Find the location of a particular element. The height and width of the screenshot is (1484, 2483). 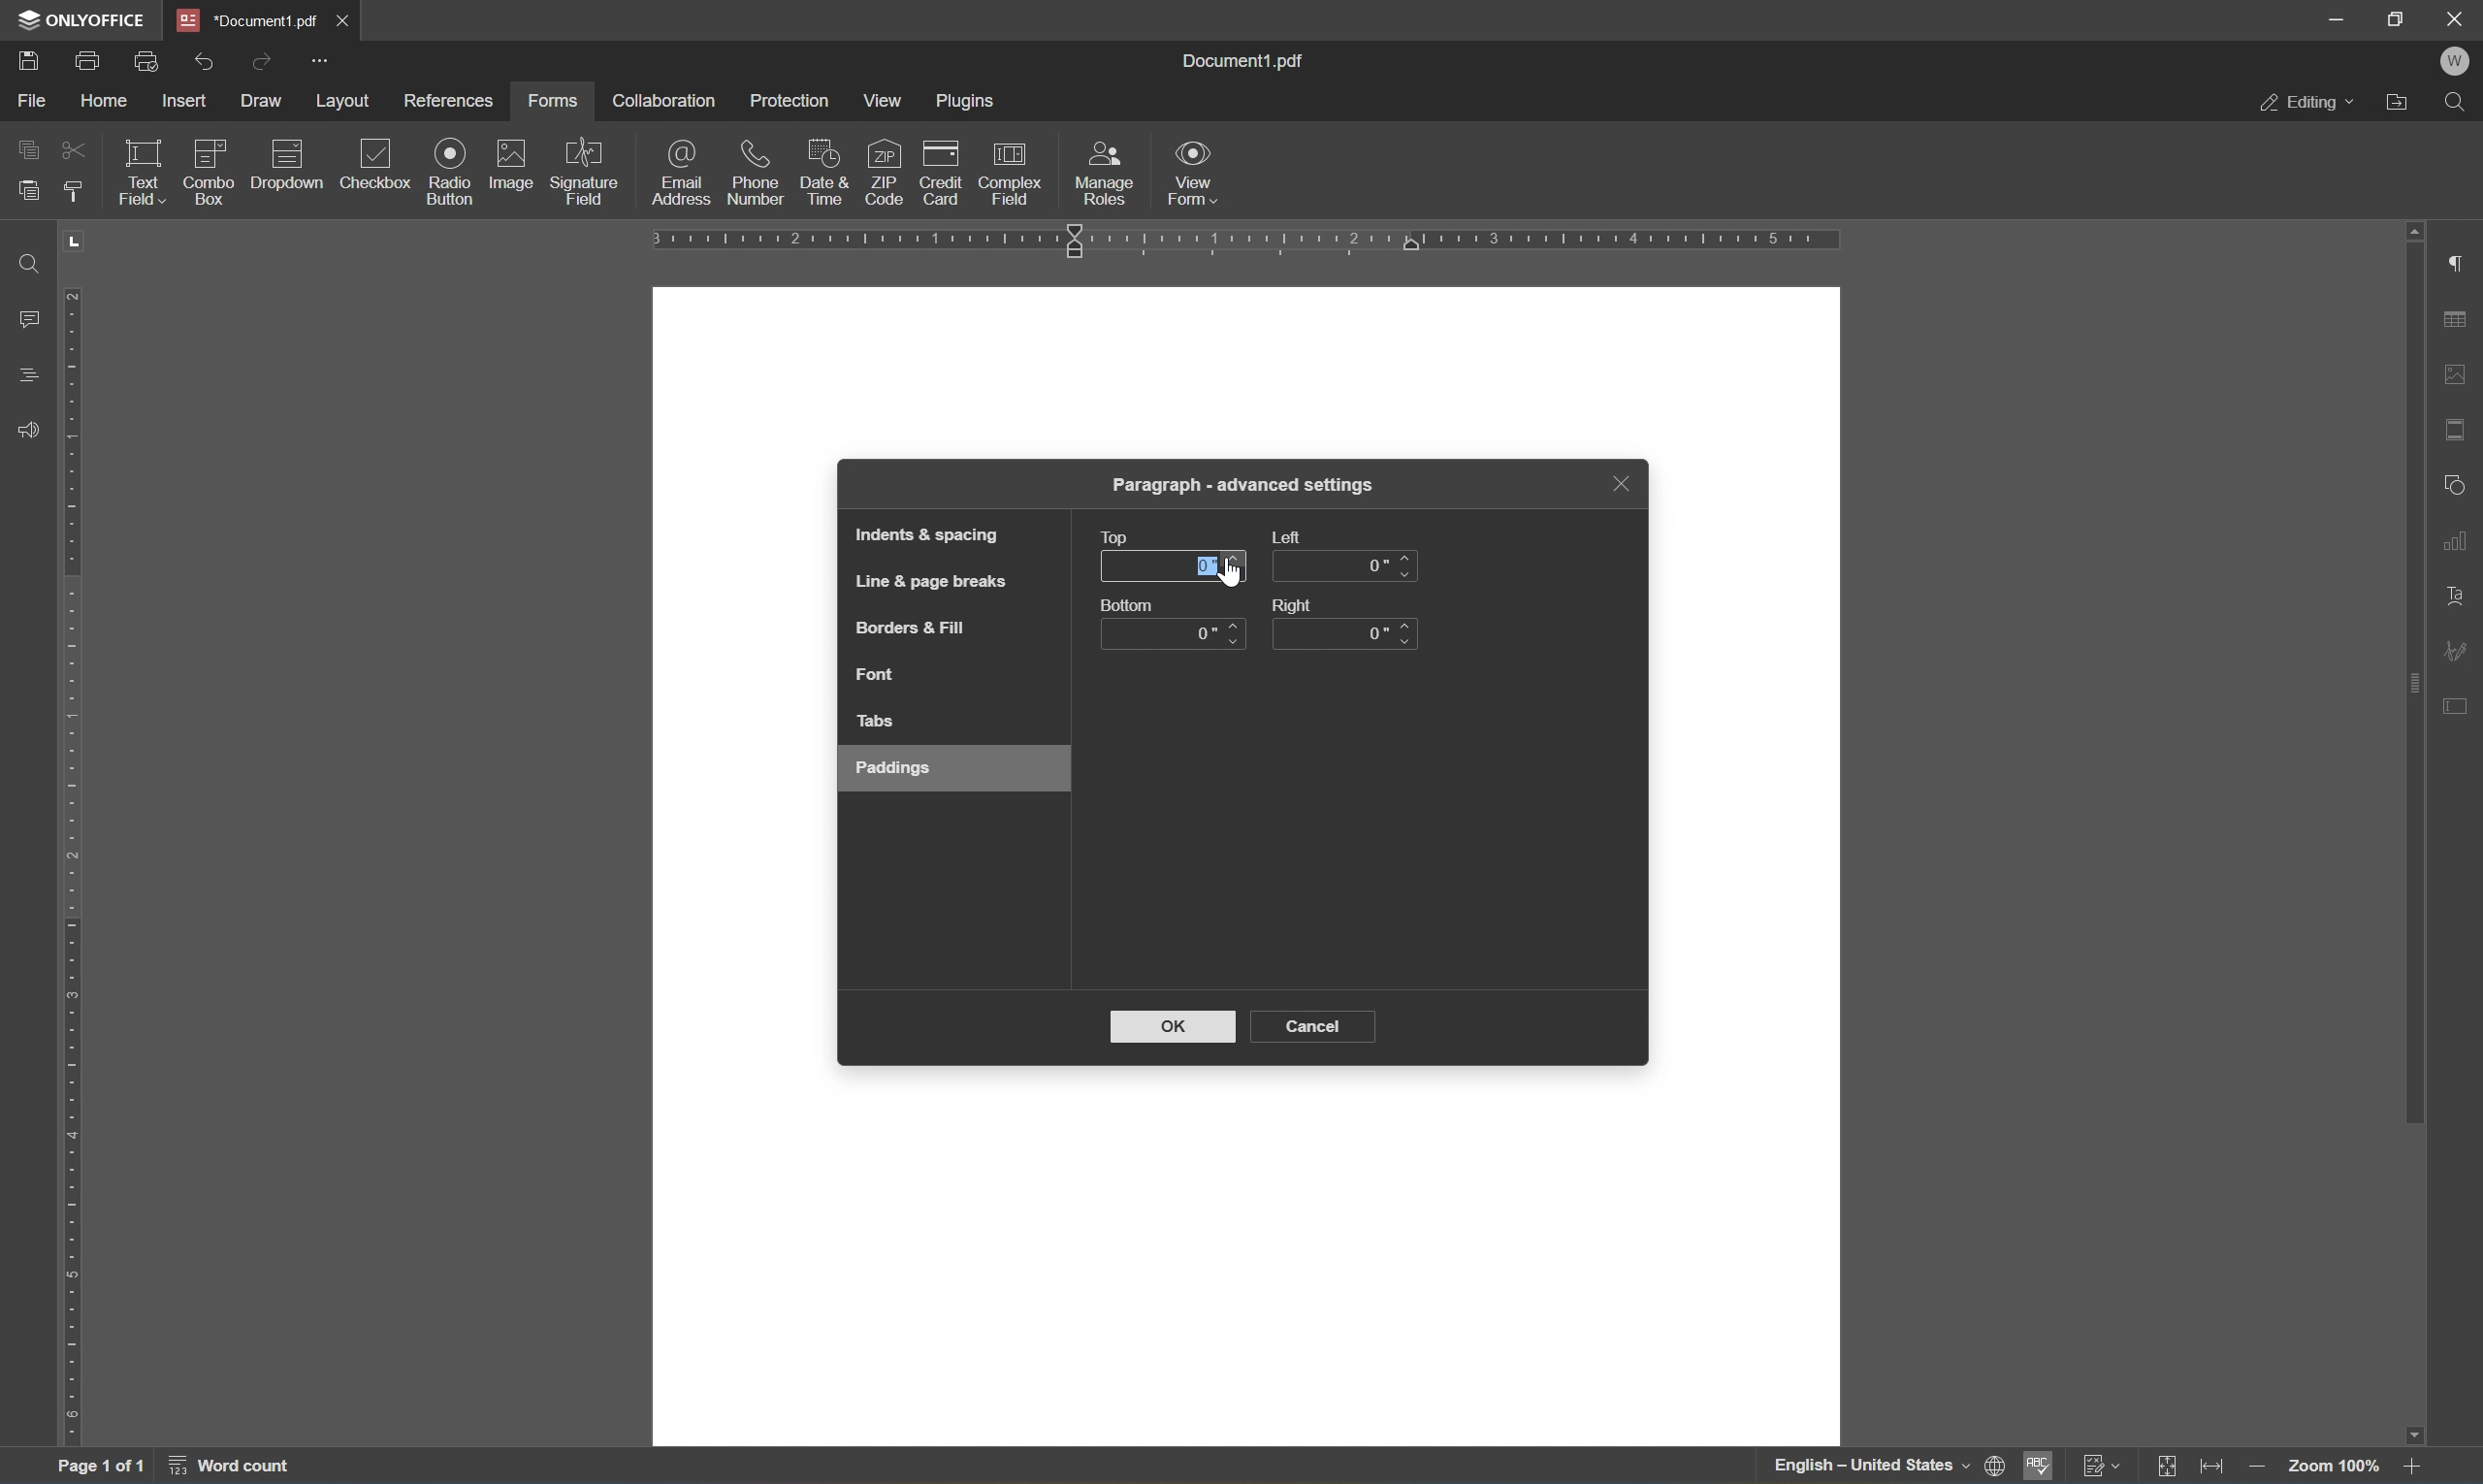

plugins is located at coordinates (970, 102).